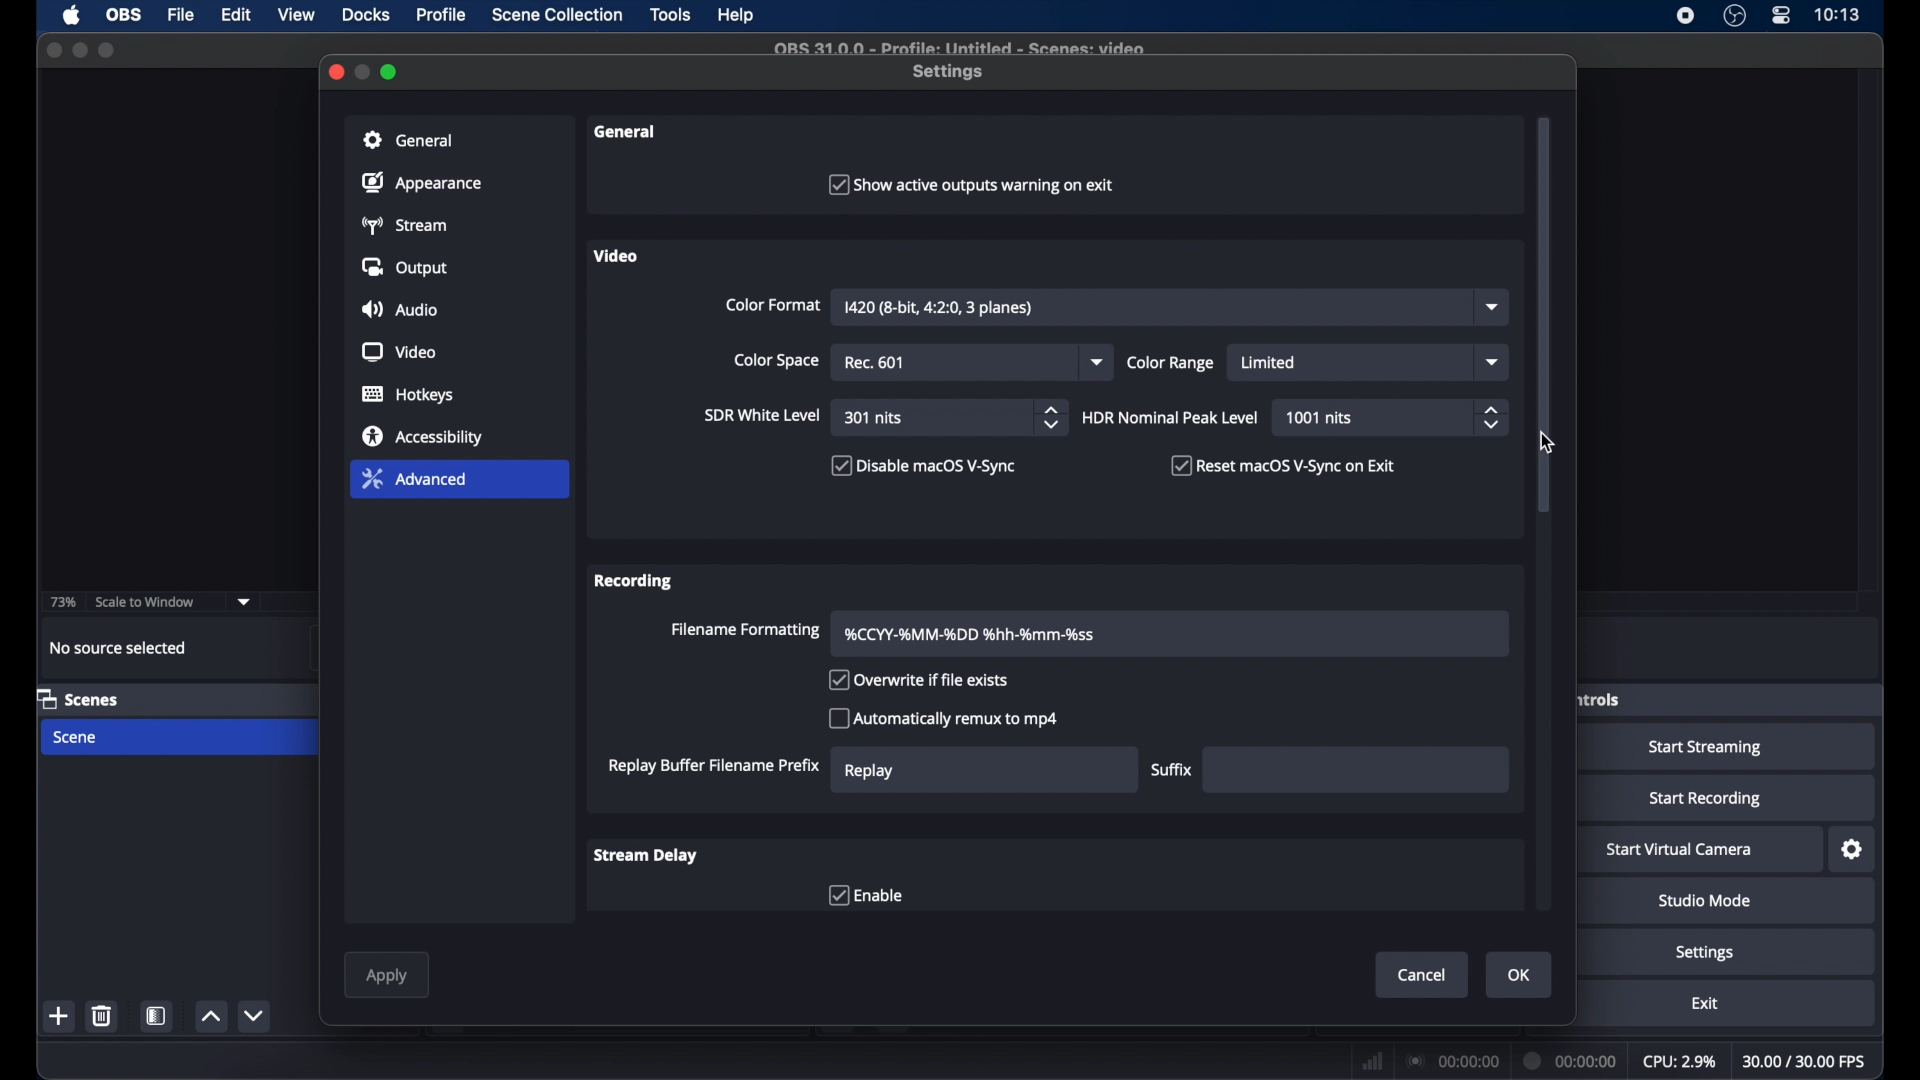 This screenshot has width=1920, height=1080. I want to click on no source selected, so click(119, 648).